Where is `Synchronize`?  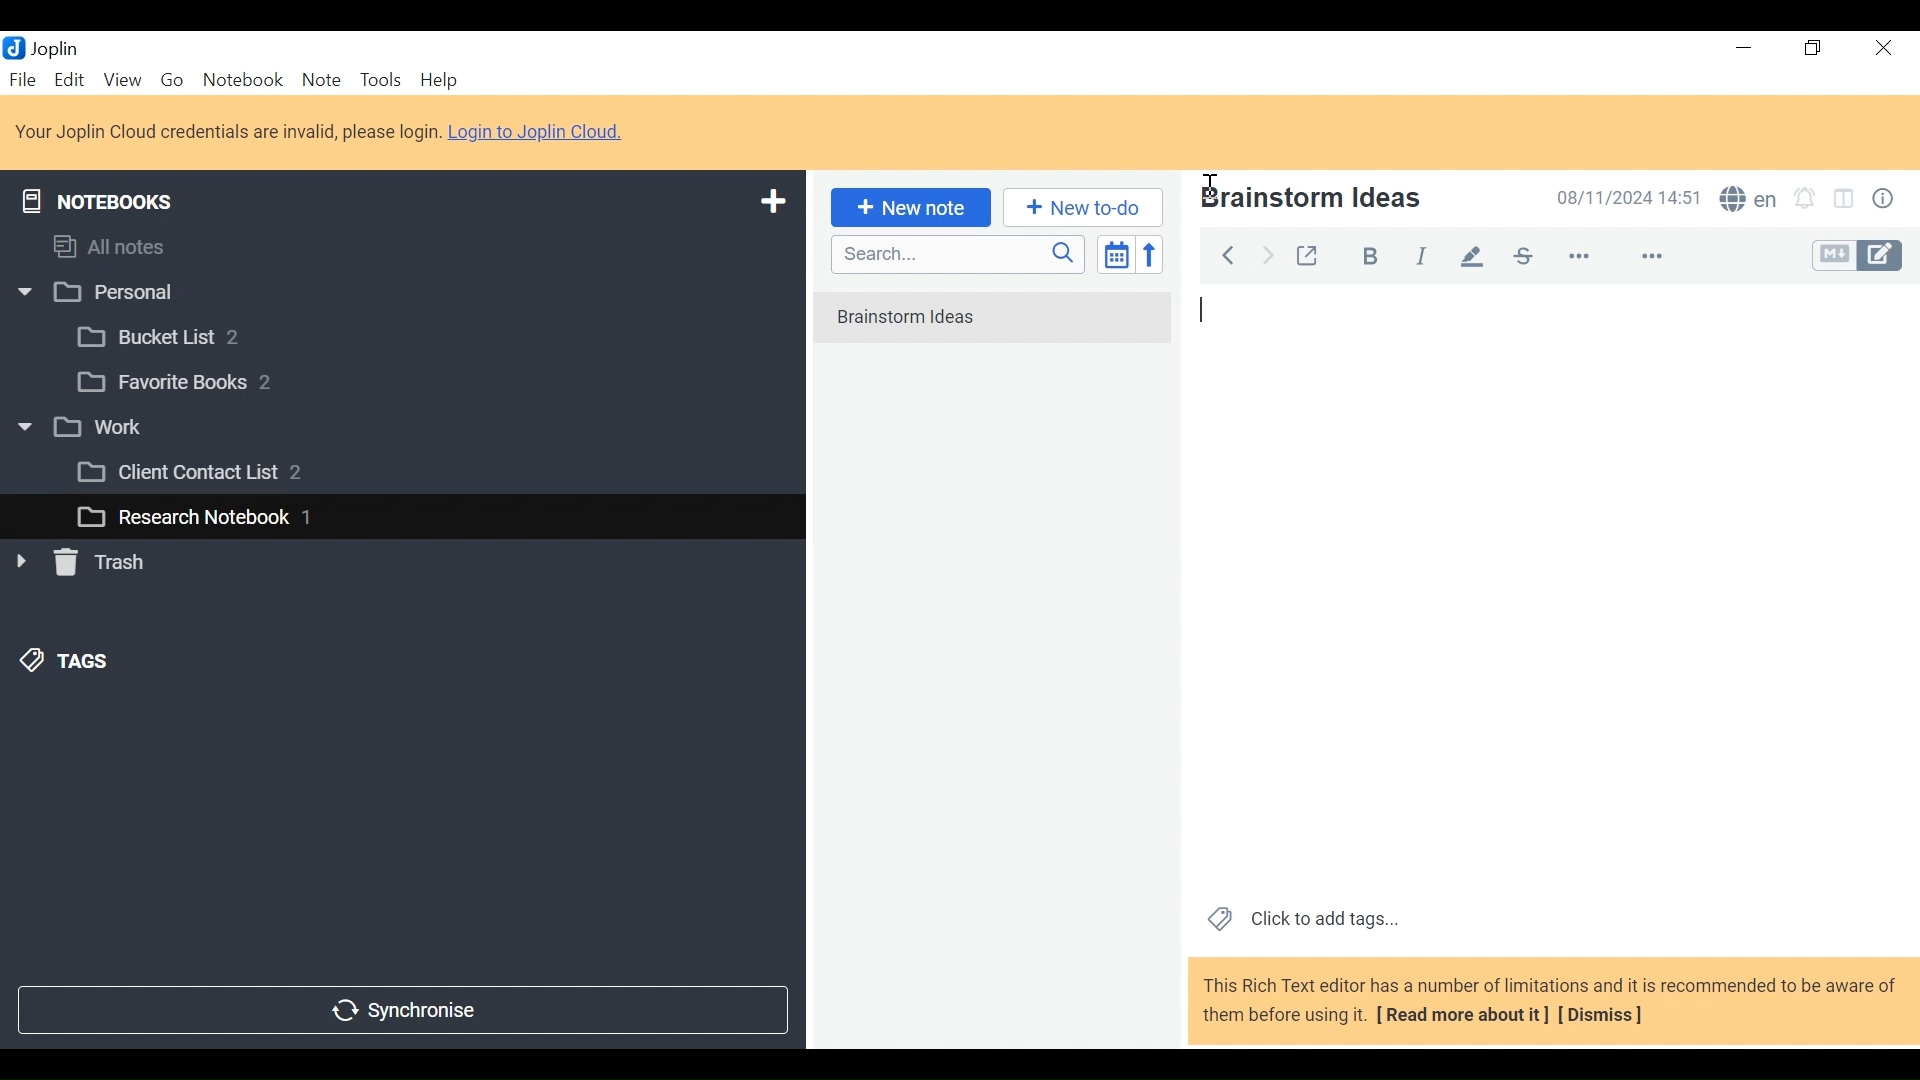 Synchronize is located at coordinates (401, 1008).